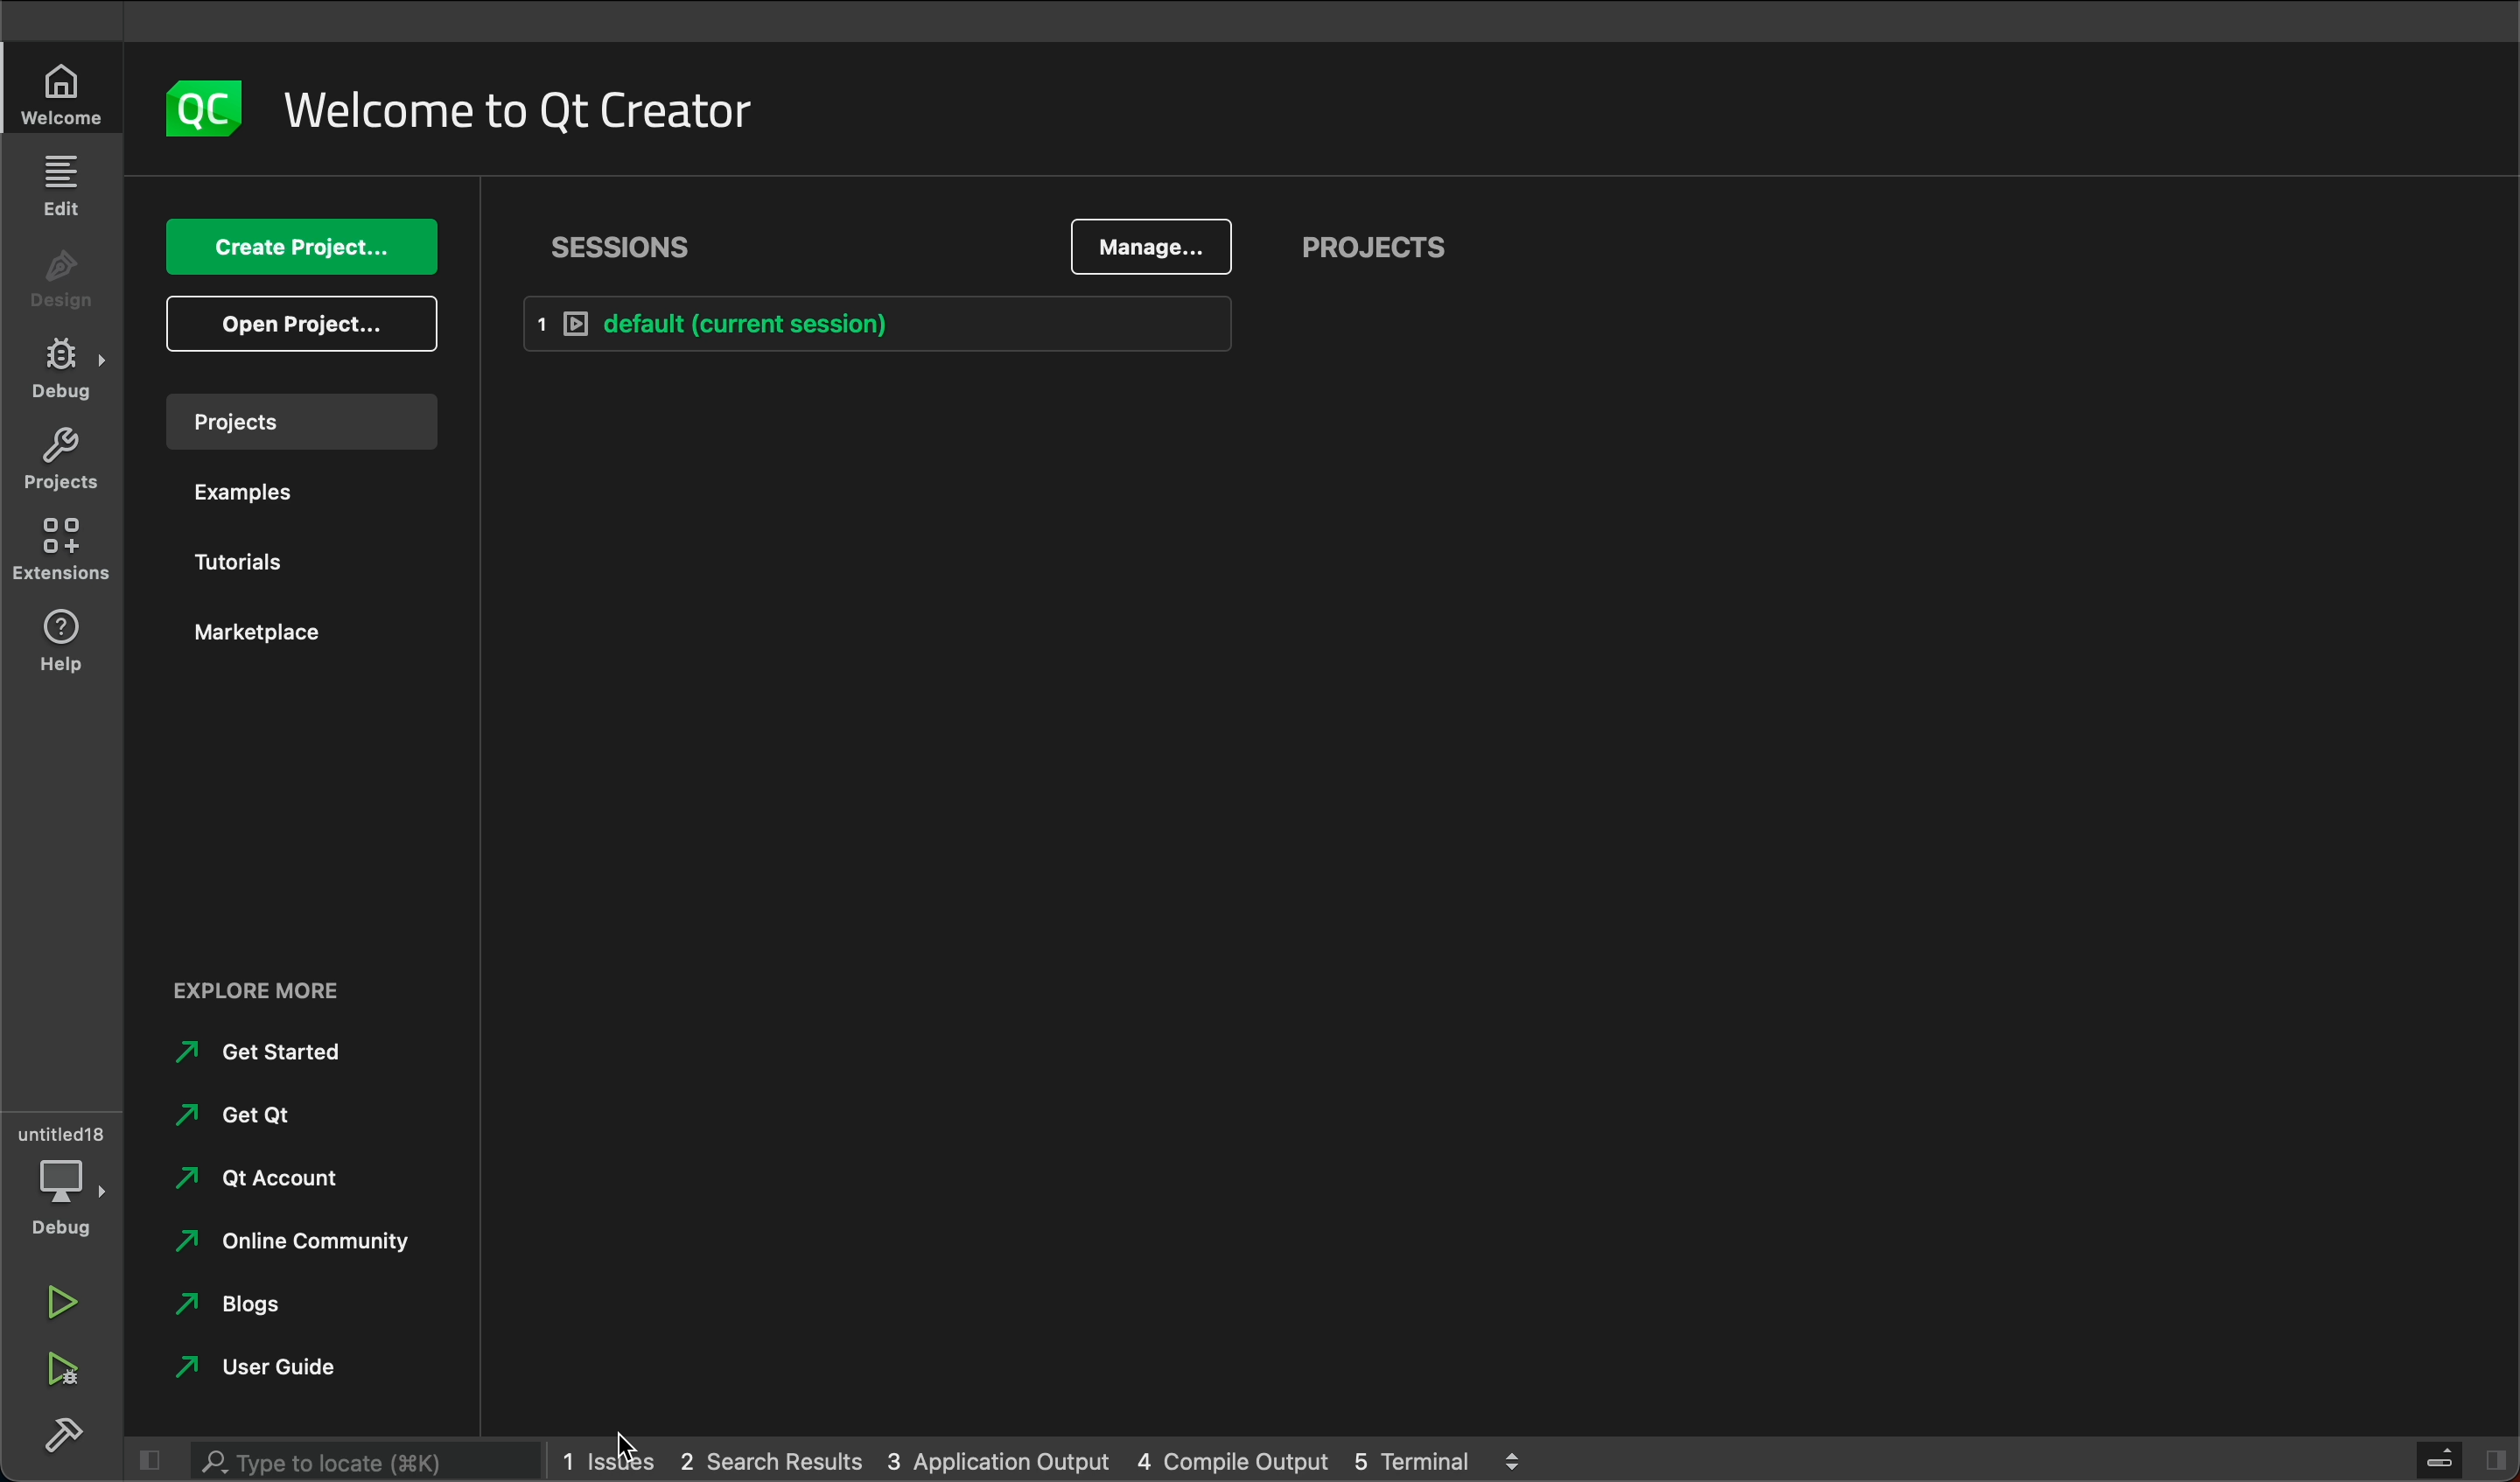 This screenshot has width=2520, height=1482. I want to click on user guide, so click(277, 1375).